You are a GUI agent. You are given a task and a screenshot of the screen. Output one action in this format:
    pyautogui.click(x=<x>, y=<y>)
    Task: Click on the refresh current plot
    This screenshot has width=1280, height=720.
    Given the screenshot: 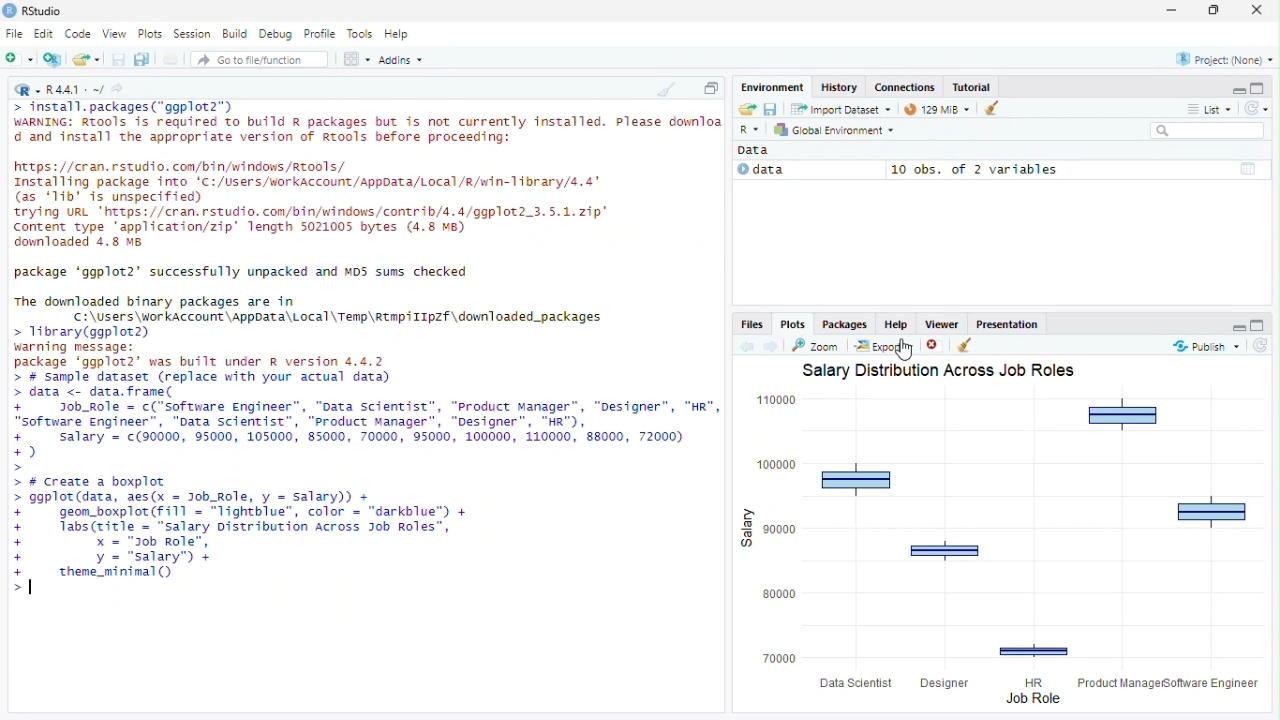 What is the action you would take?
    pyautogui.click(x=1262, y=345)
    